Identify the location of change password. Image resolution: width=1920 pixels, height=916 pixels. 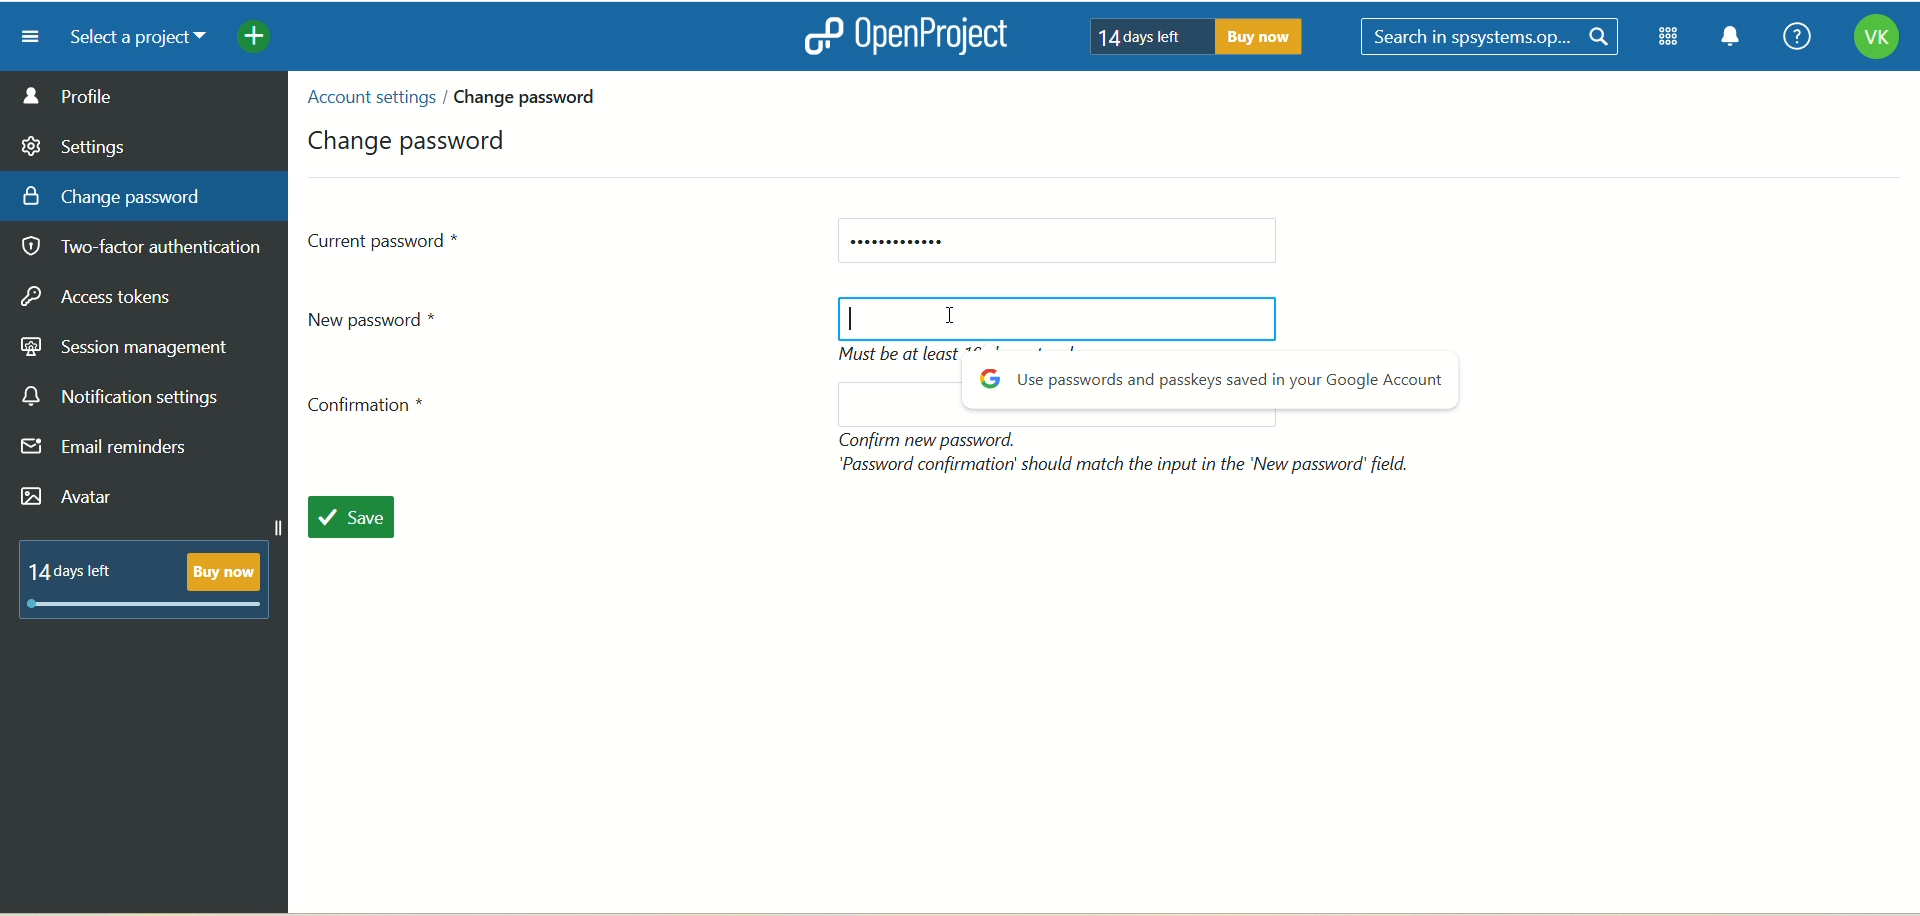
(412, 137).